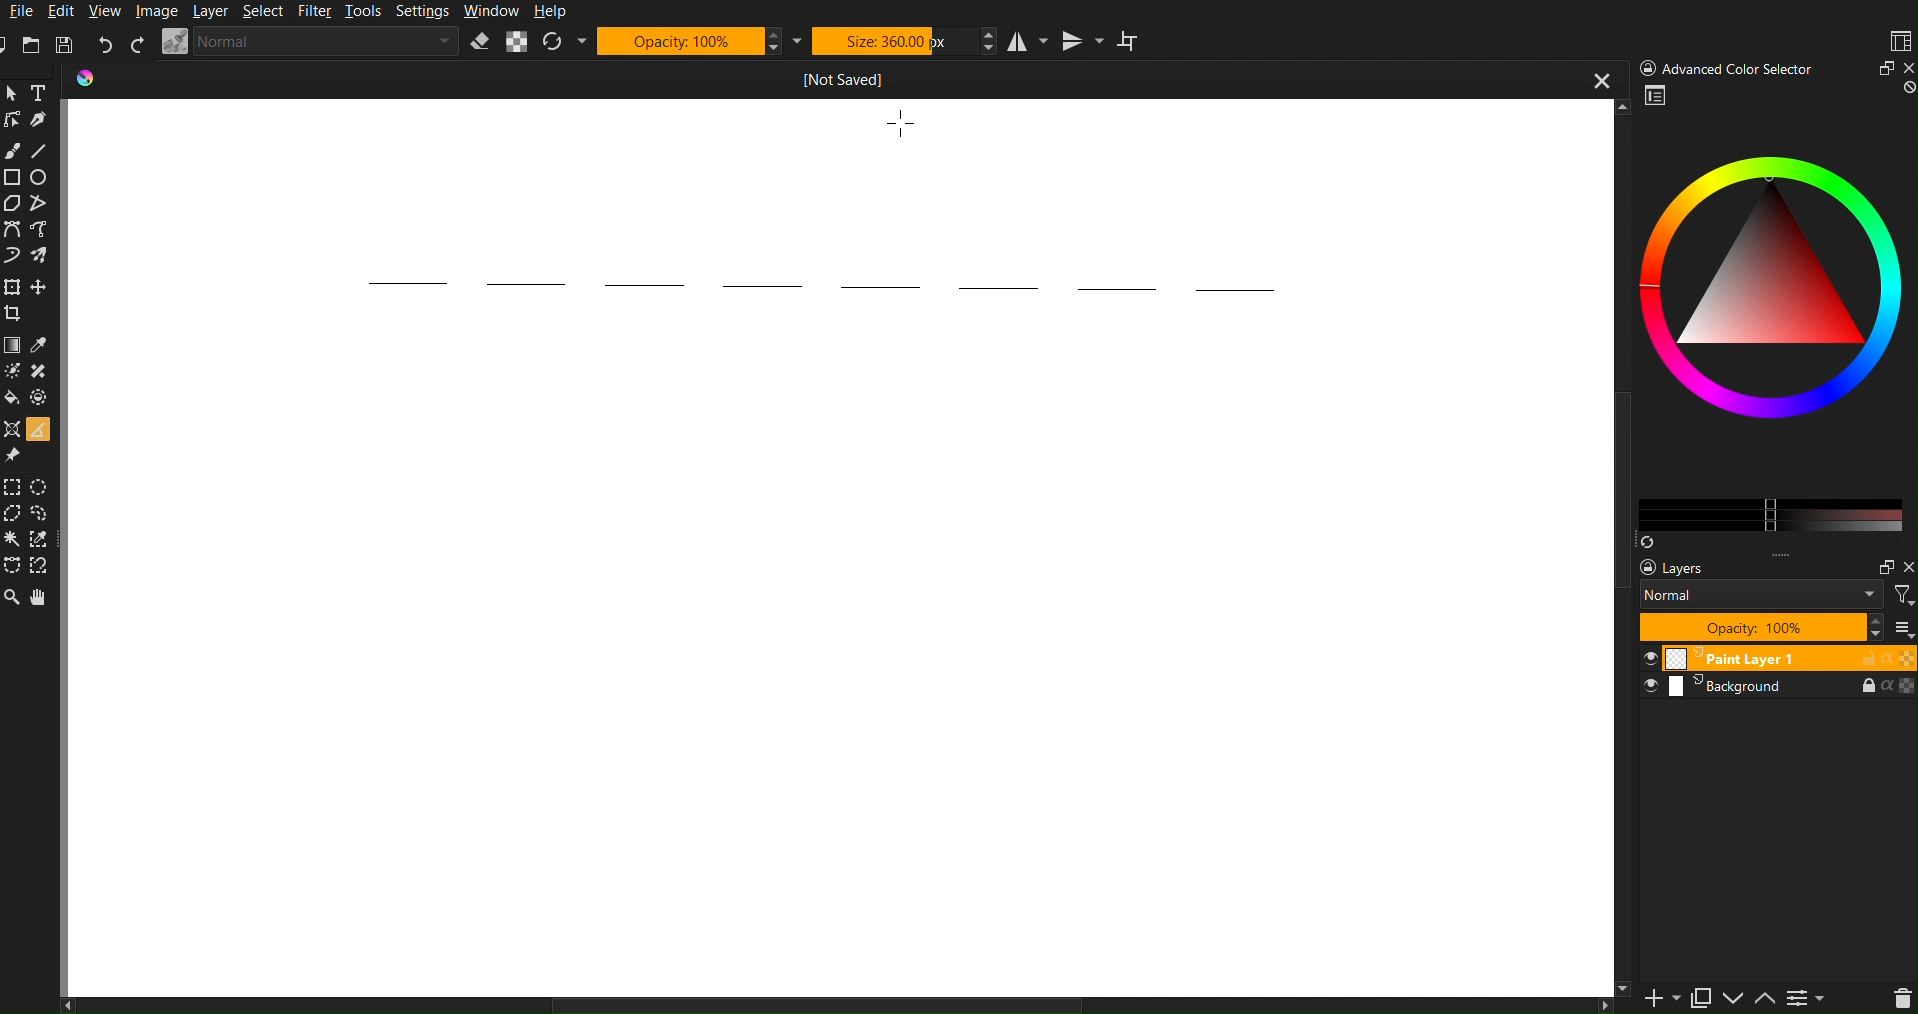 This screenshot has width=1918, height=1014. I want to click on Color Pallete, so click(42, 397).